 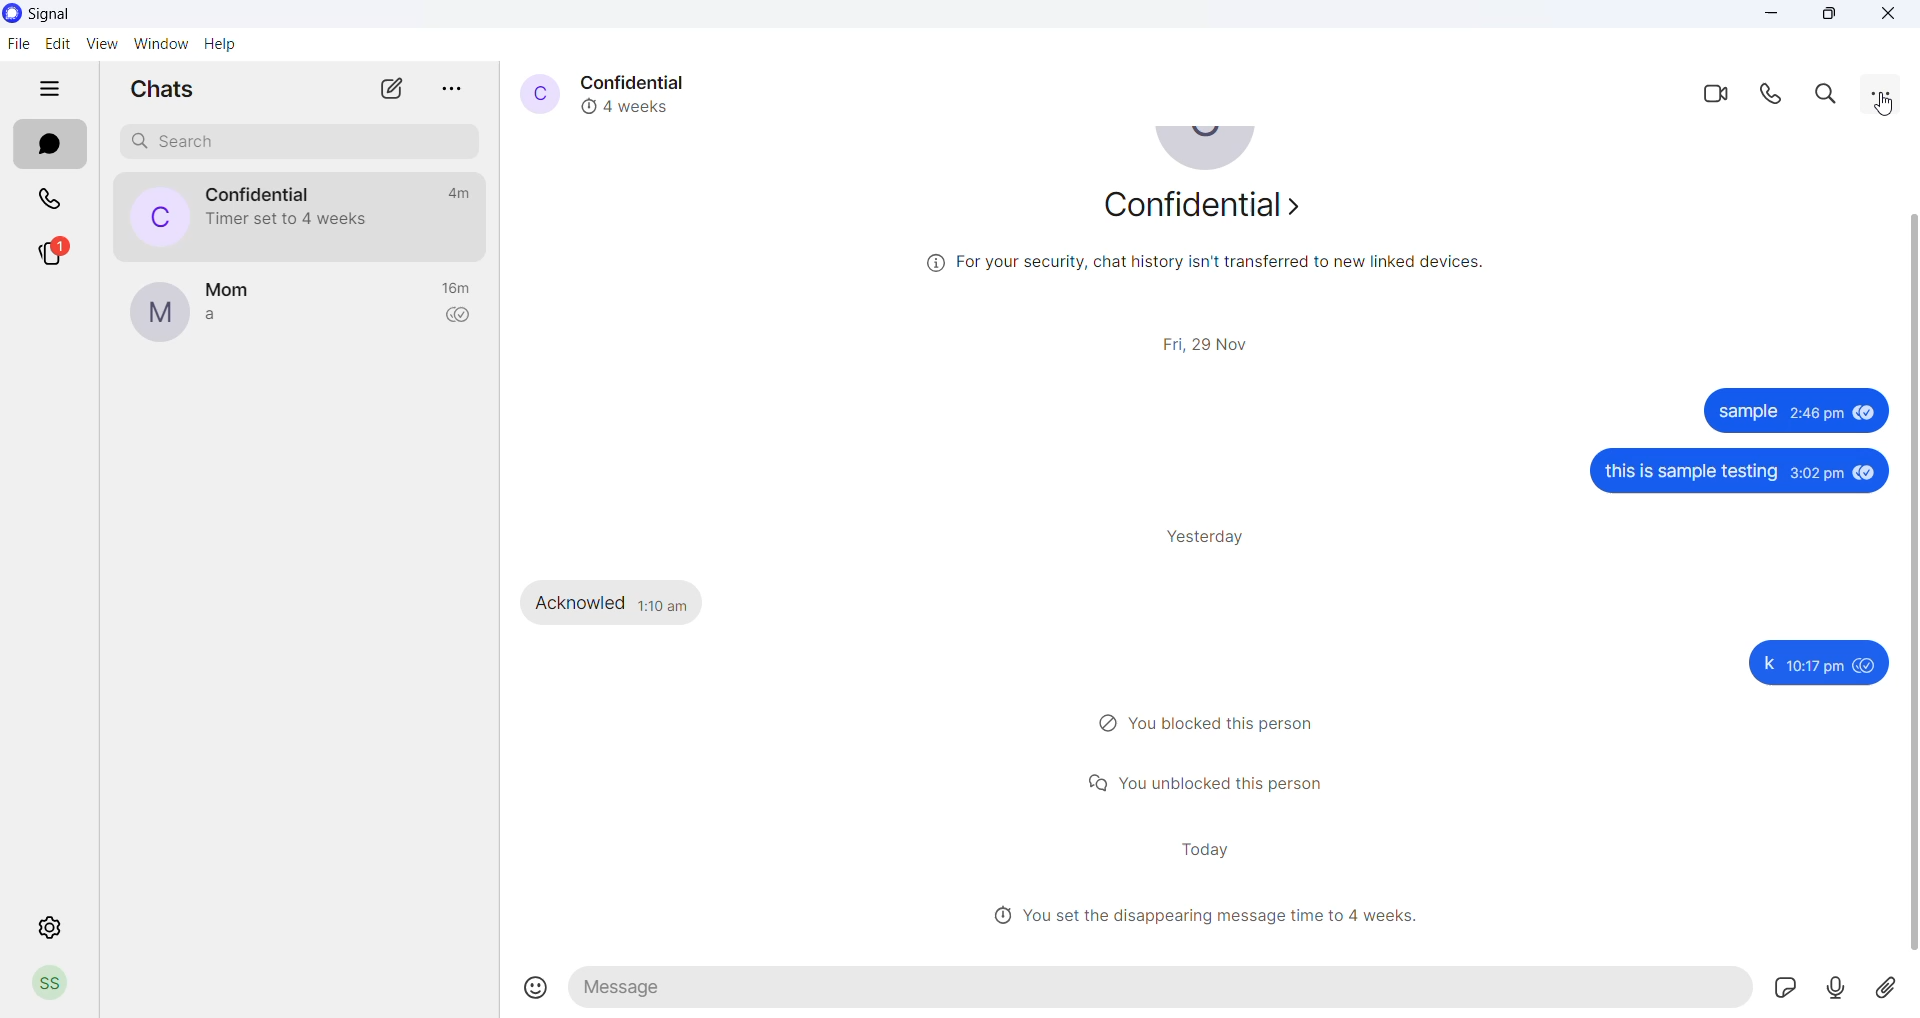 What do you see at coordinates (101, 45) in the screenshot?
I see `view` at bounding box center [101, 45].